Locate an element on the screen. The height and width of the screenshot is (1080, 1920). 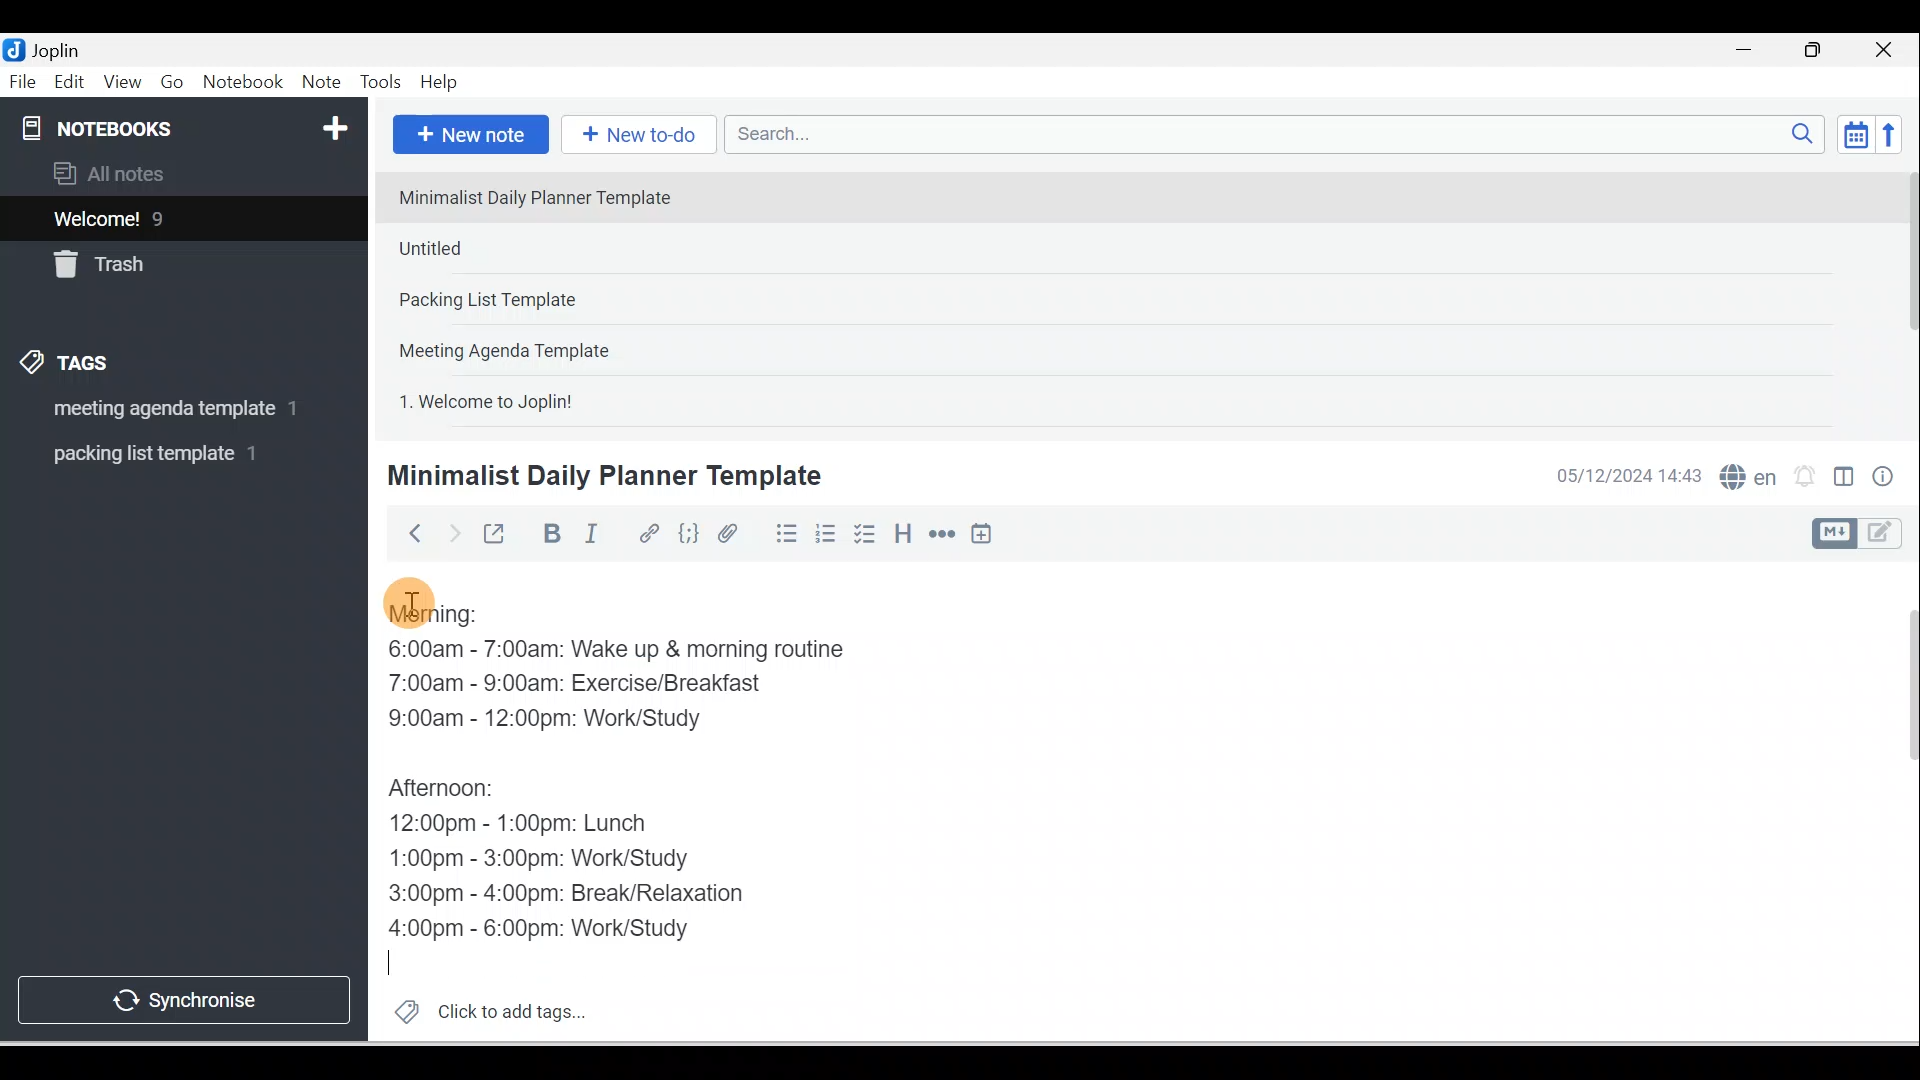
Tag 1 is located at coordinates (157, 410).